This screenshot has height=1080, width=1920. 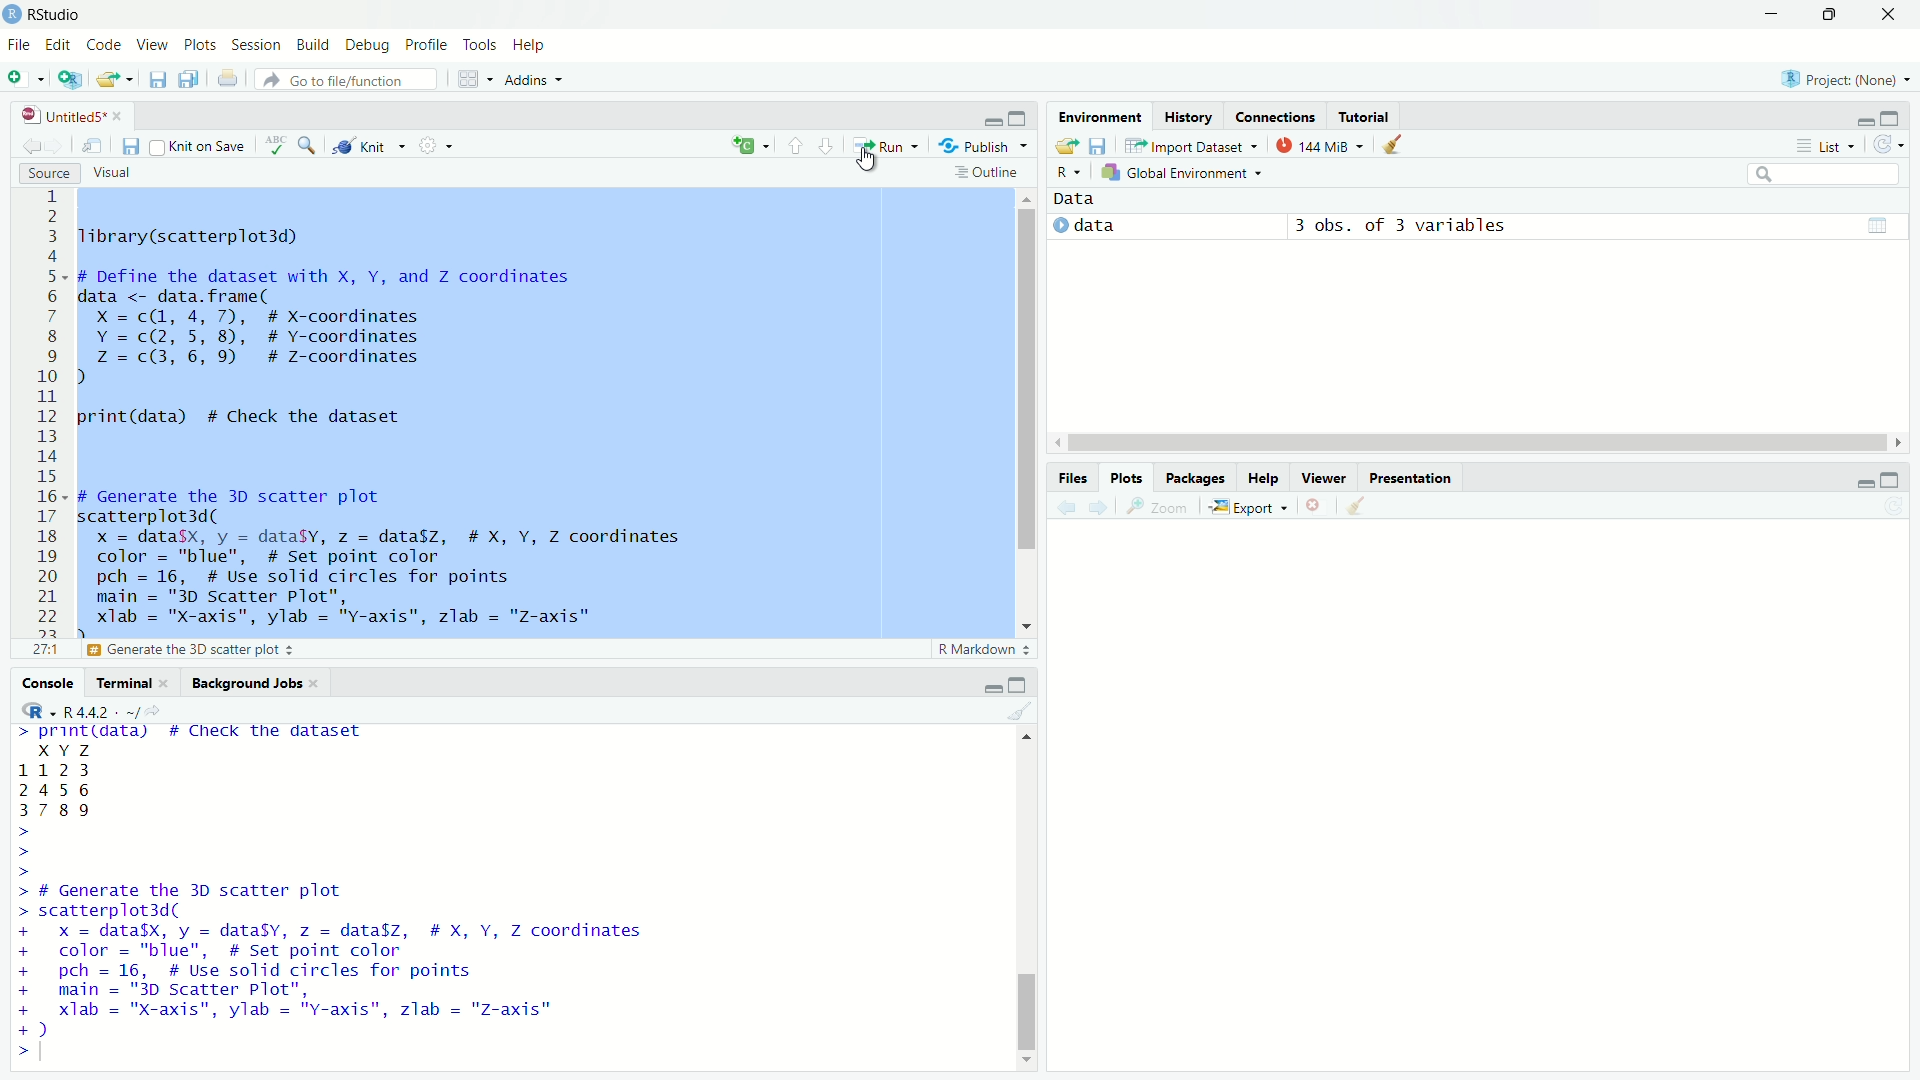 I want to click on publish, so click(x=987, y=145).